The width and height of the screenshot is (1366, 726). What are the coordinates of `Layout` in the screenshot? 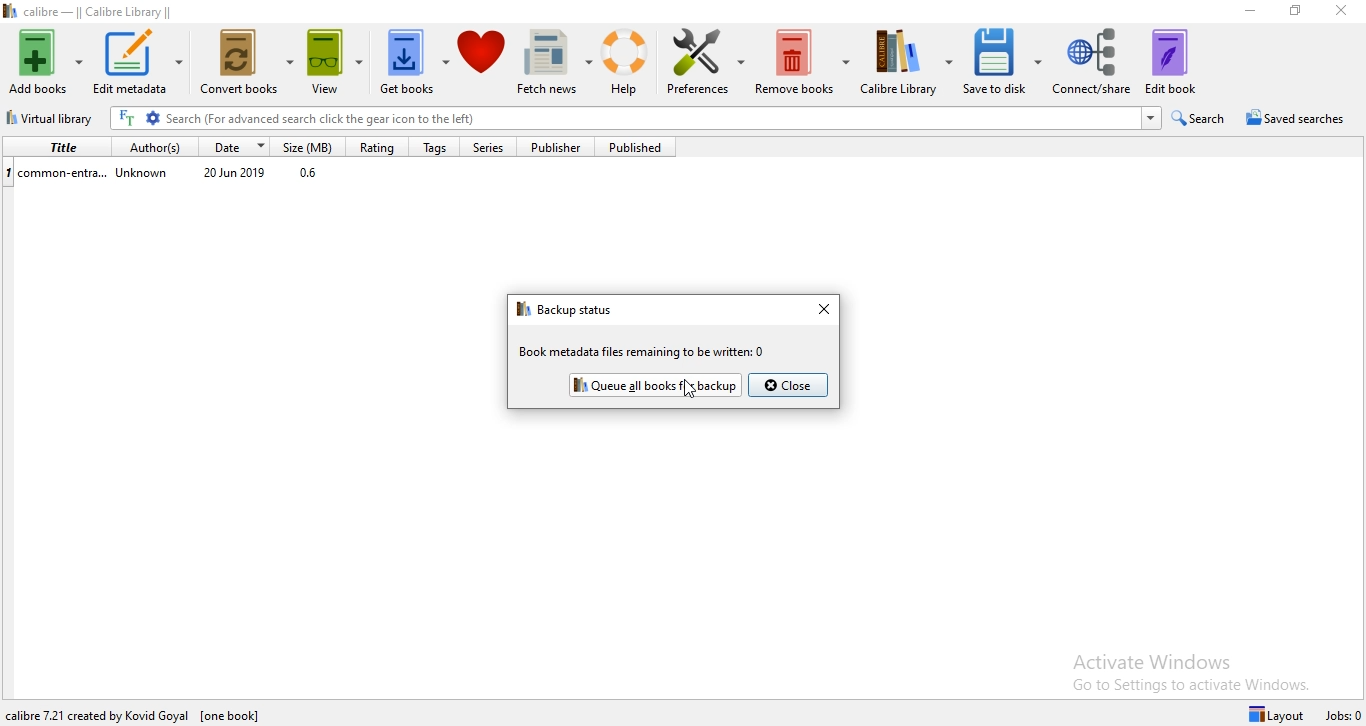 It's located at (1280, 713).